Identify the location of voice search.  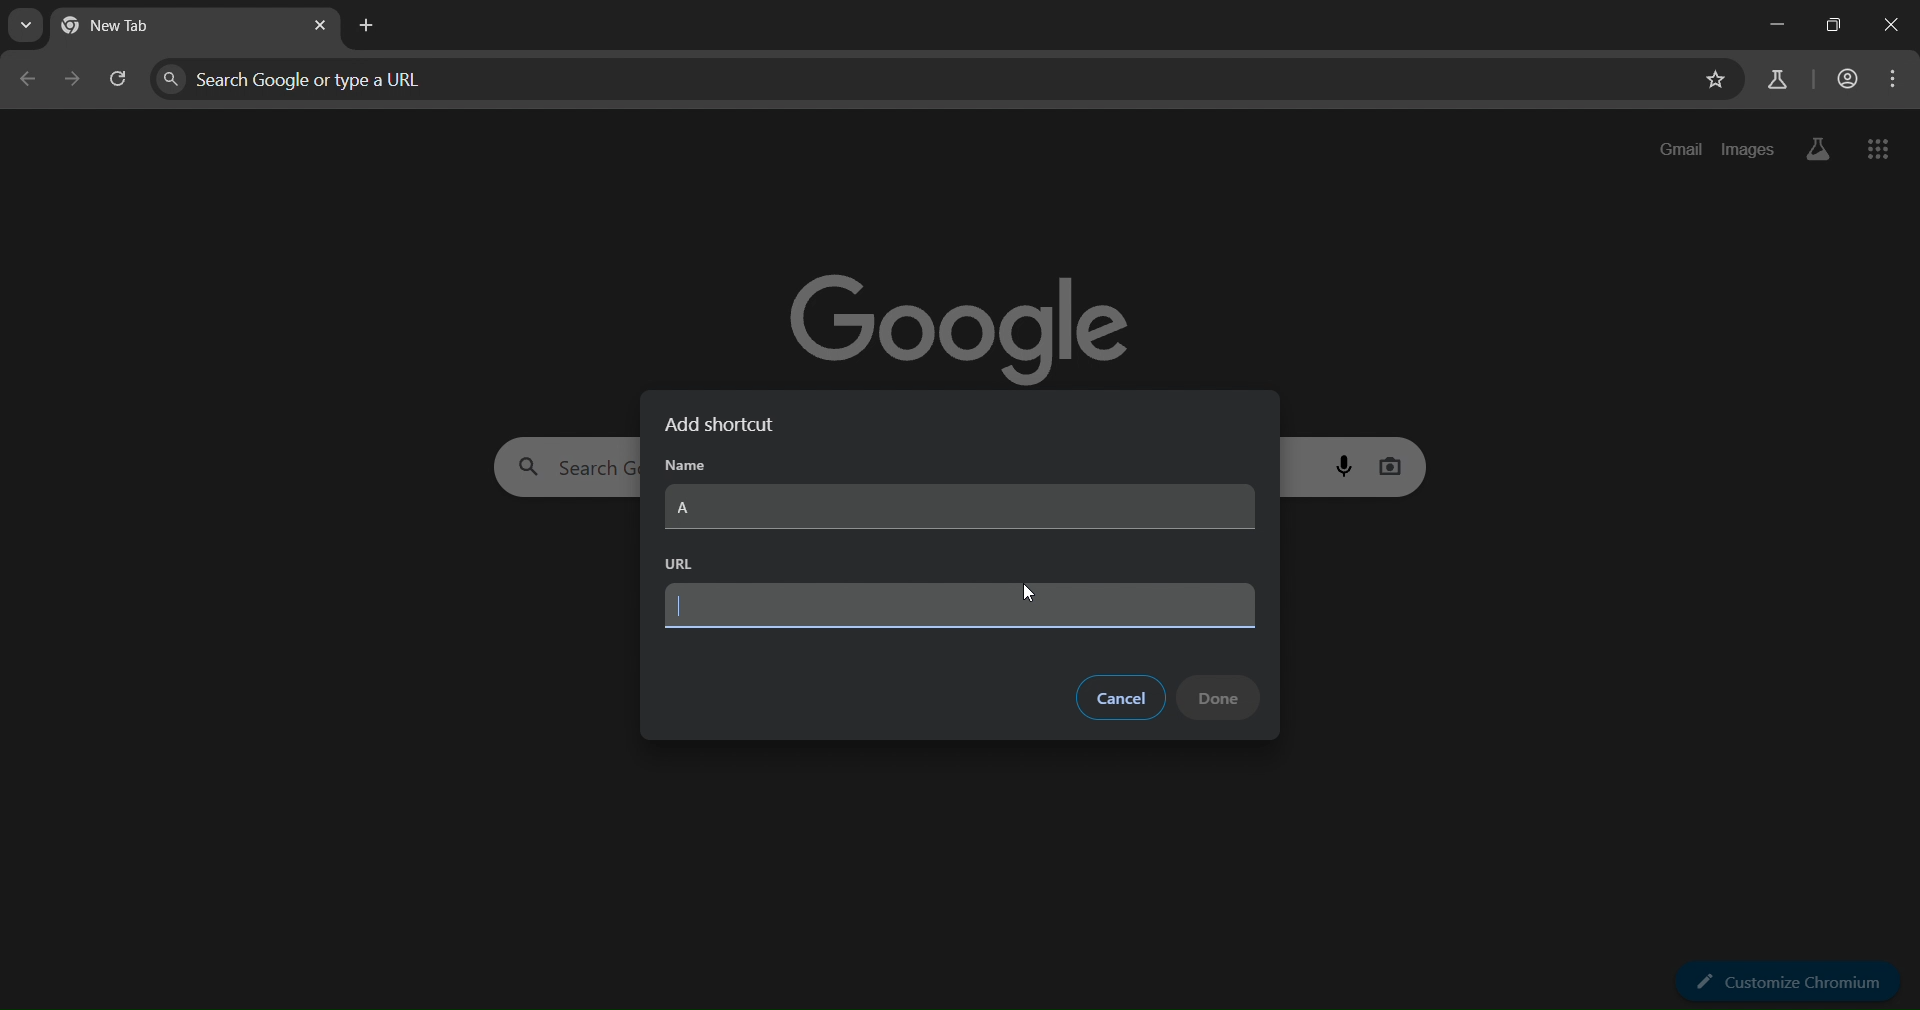
(1347, 465).